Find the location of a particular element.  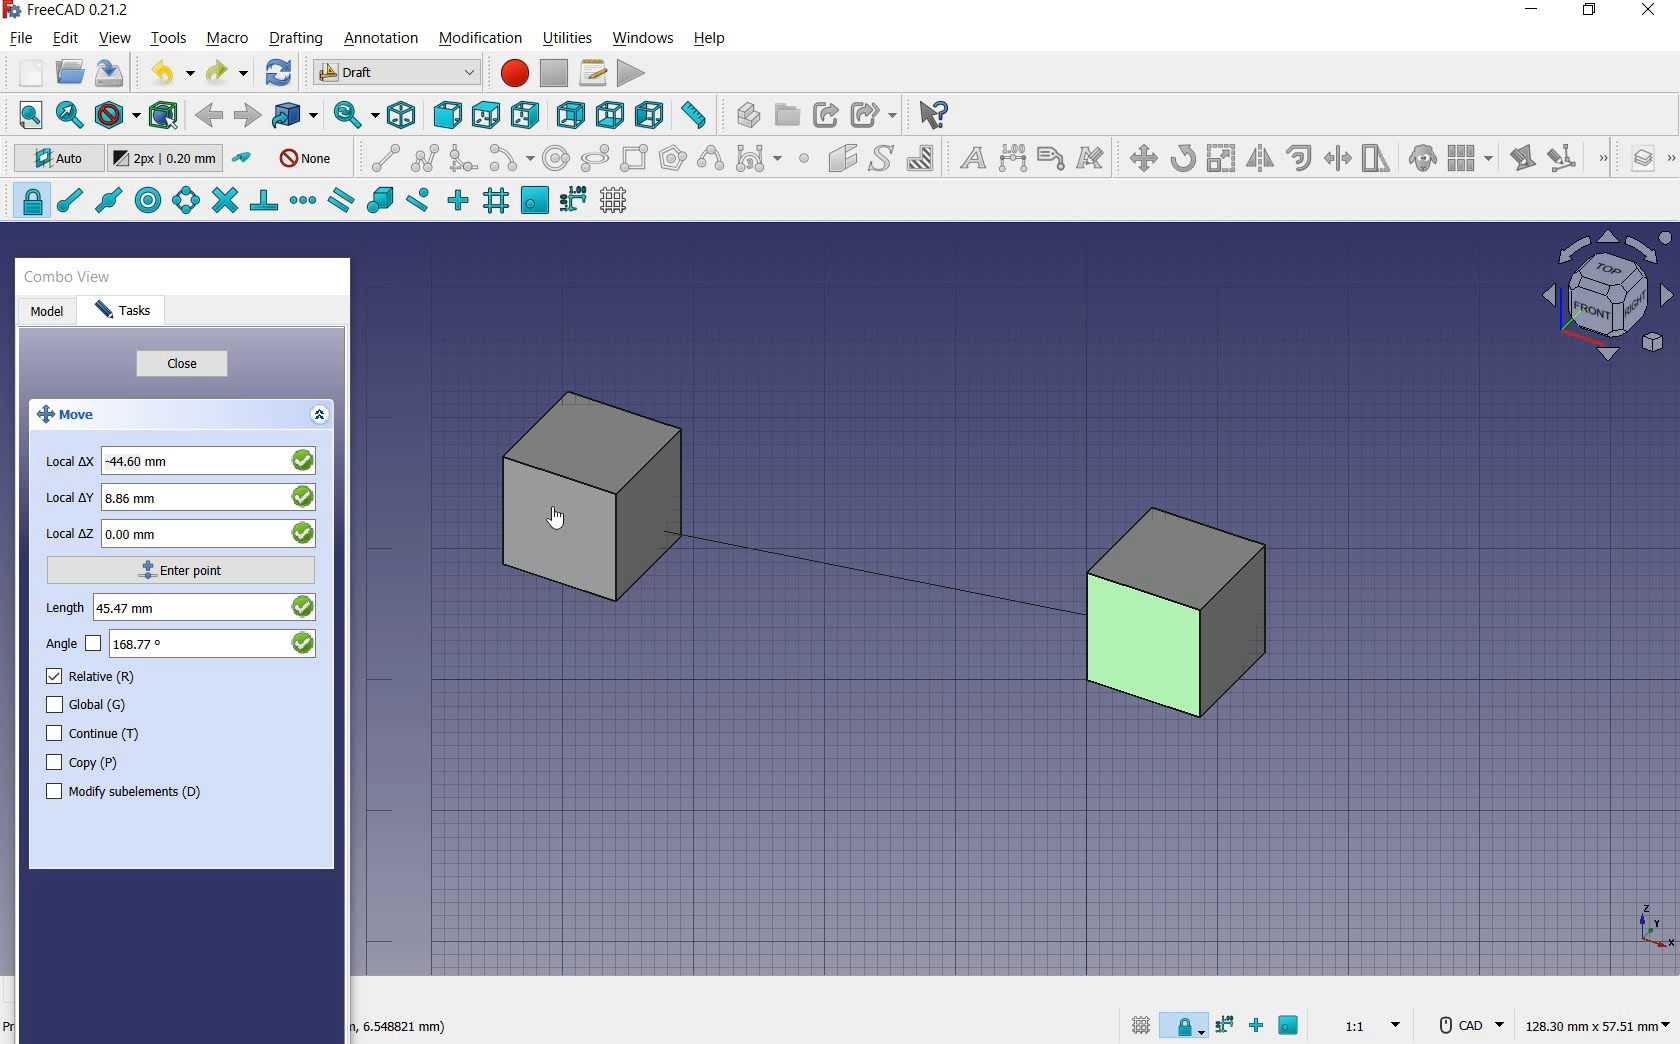

execute macro is located at coordinates (630, 74).